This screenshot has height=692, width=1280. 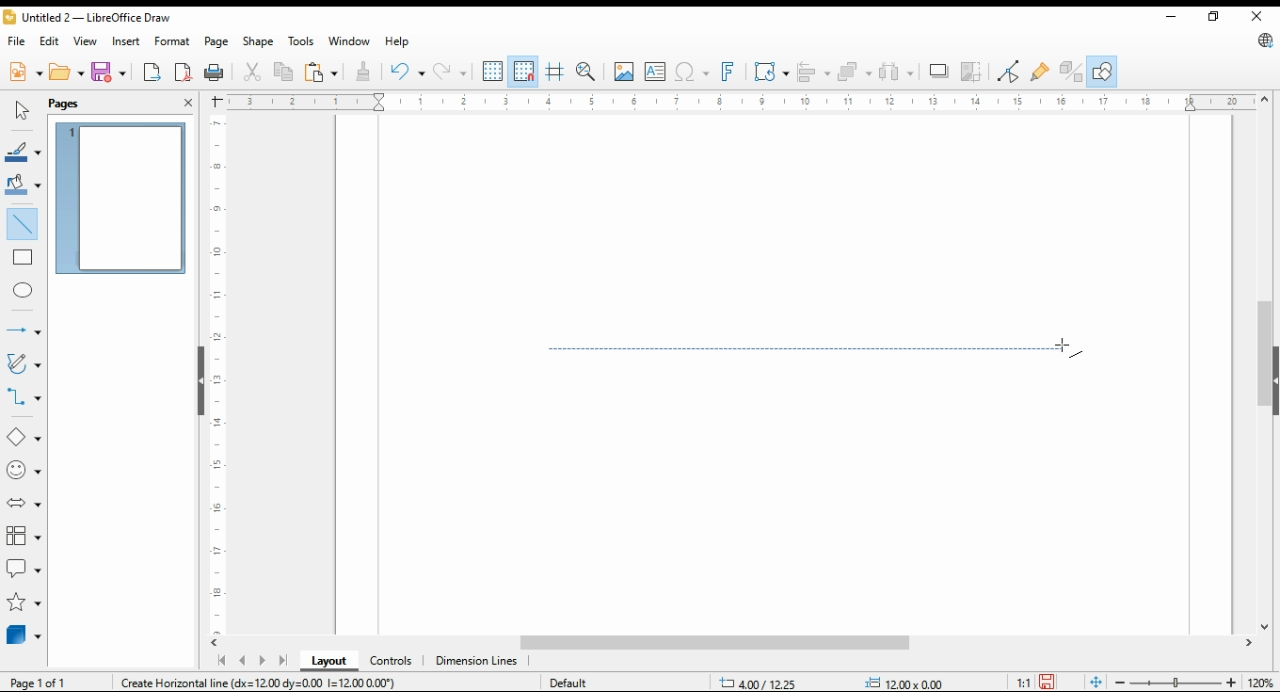 What do you see at coordinates (184, 71) in the screenshot?
I see `export directly as pdf` at bounding box center [184, 71].